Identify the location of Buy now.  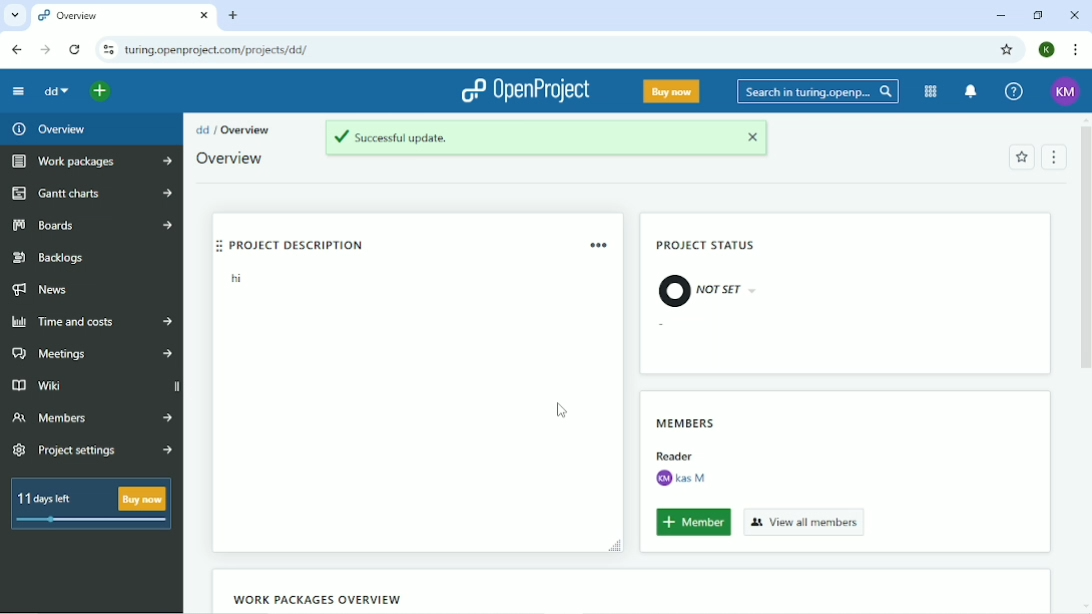
(672, 91).